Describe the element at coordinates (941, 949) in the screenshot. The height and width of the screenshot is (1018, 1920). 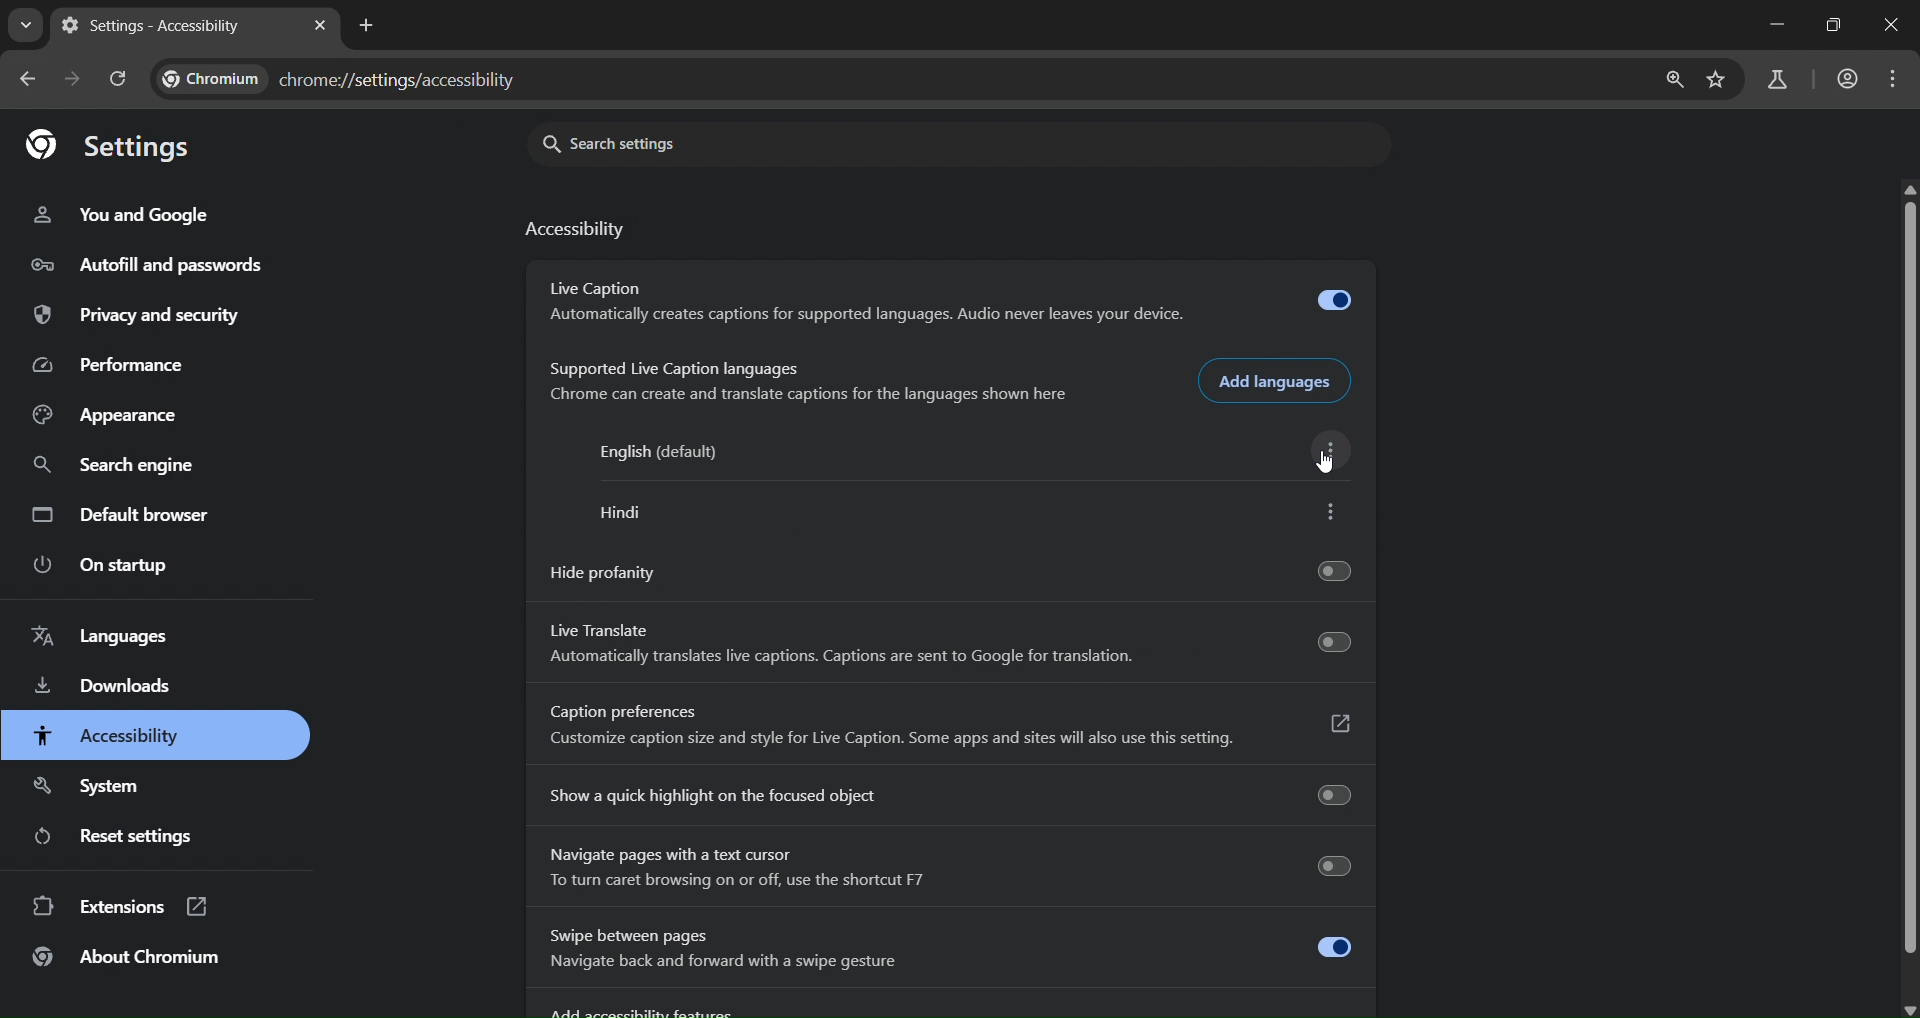
I see `Swipe between pages
Navigate back and forward with a swipe gesture` at that location.